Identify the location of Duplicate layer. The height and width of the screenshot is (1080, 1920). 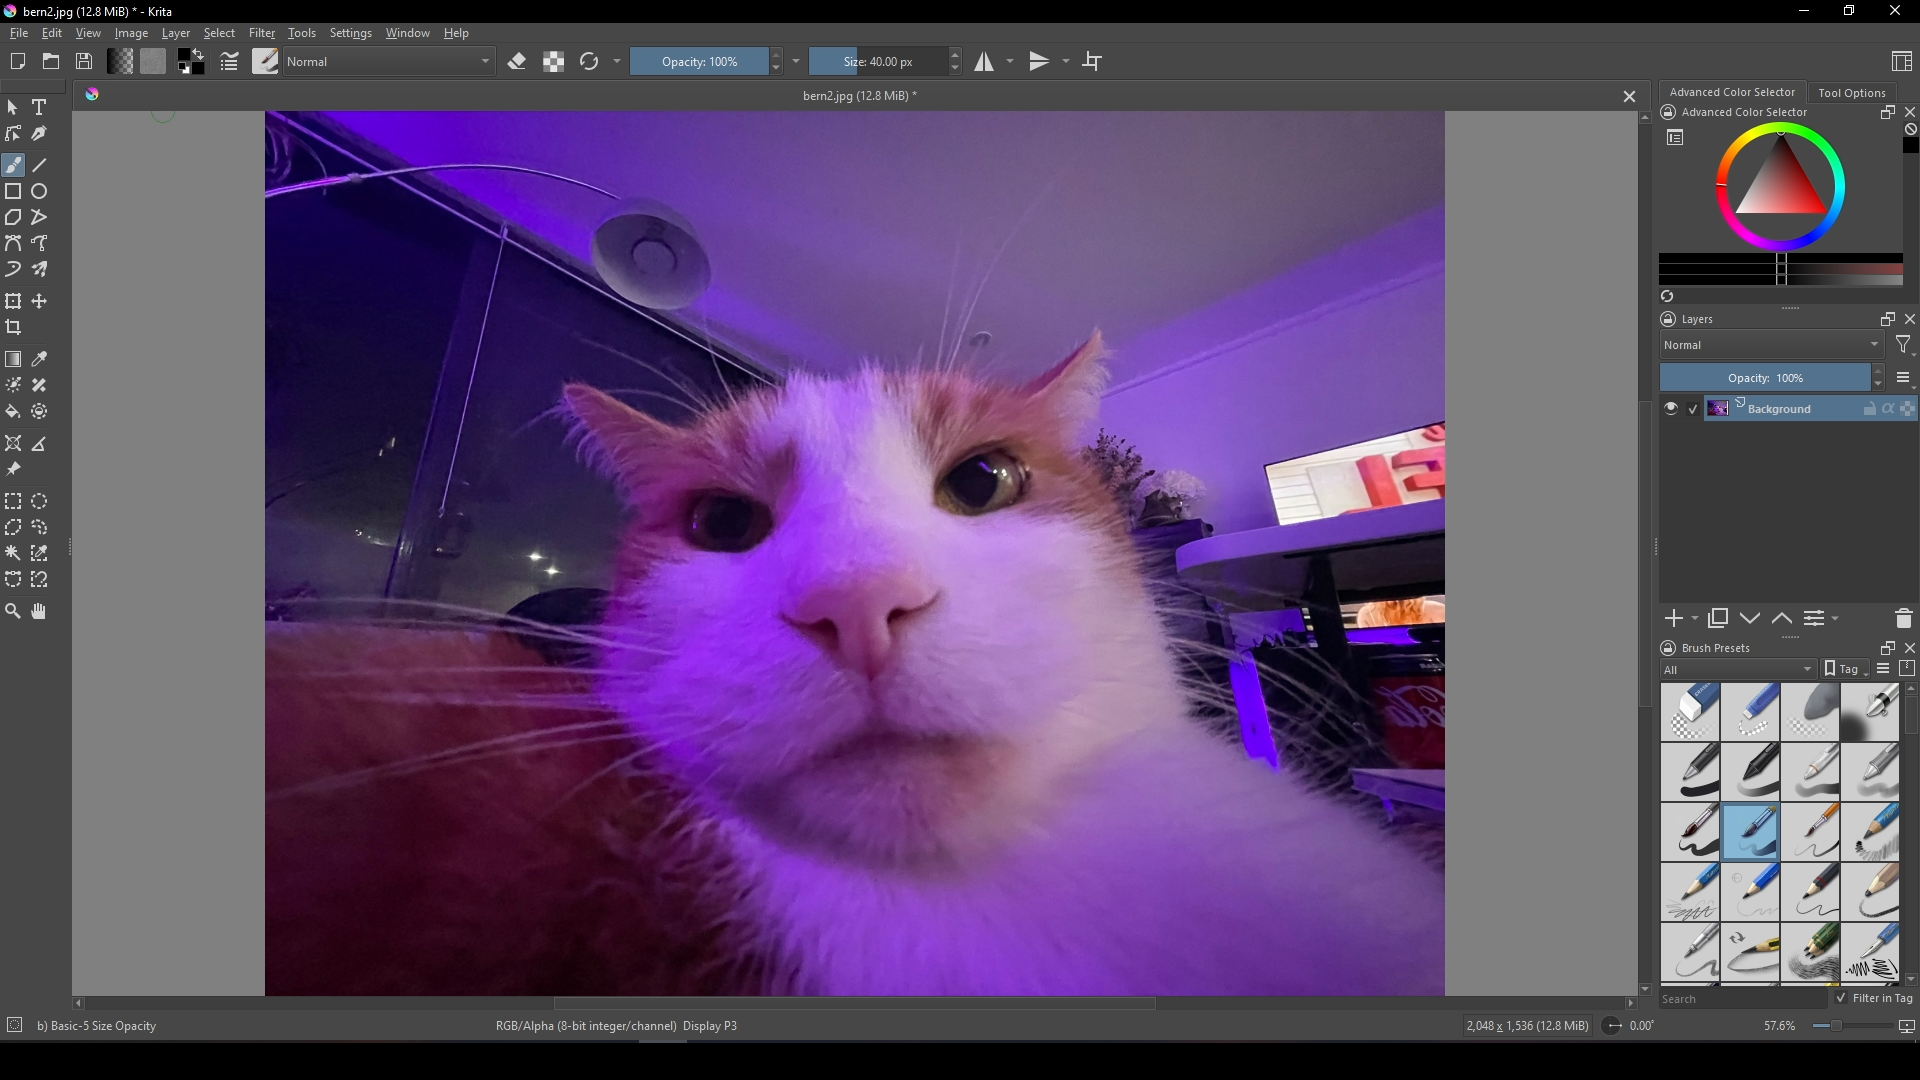
(1718, 619).